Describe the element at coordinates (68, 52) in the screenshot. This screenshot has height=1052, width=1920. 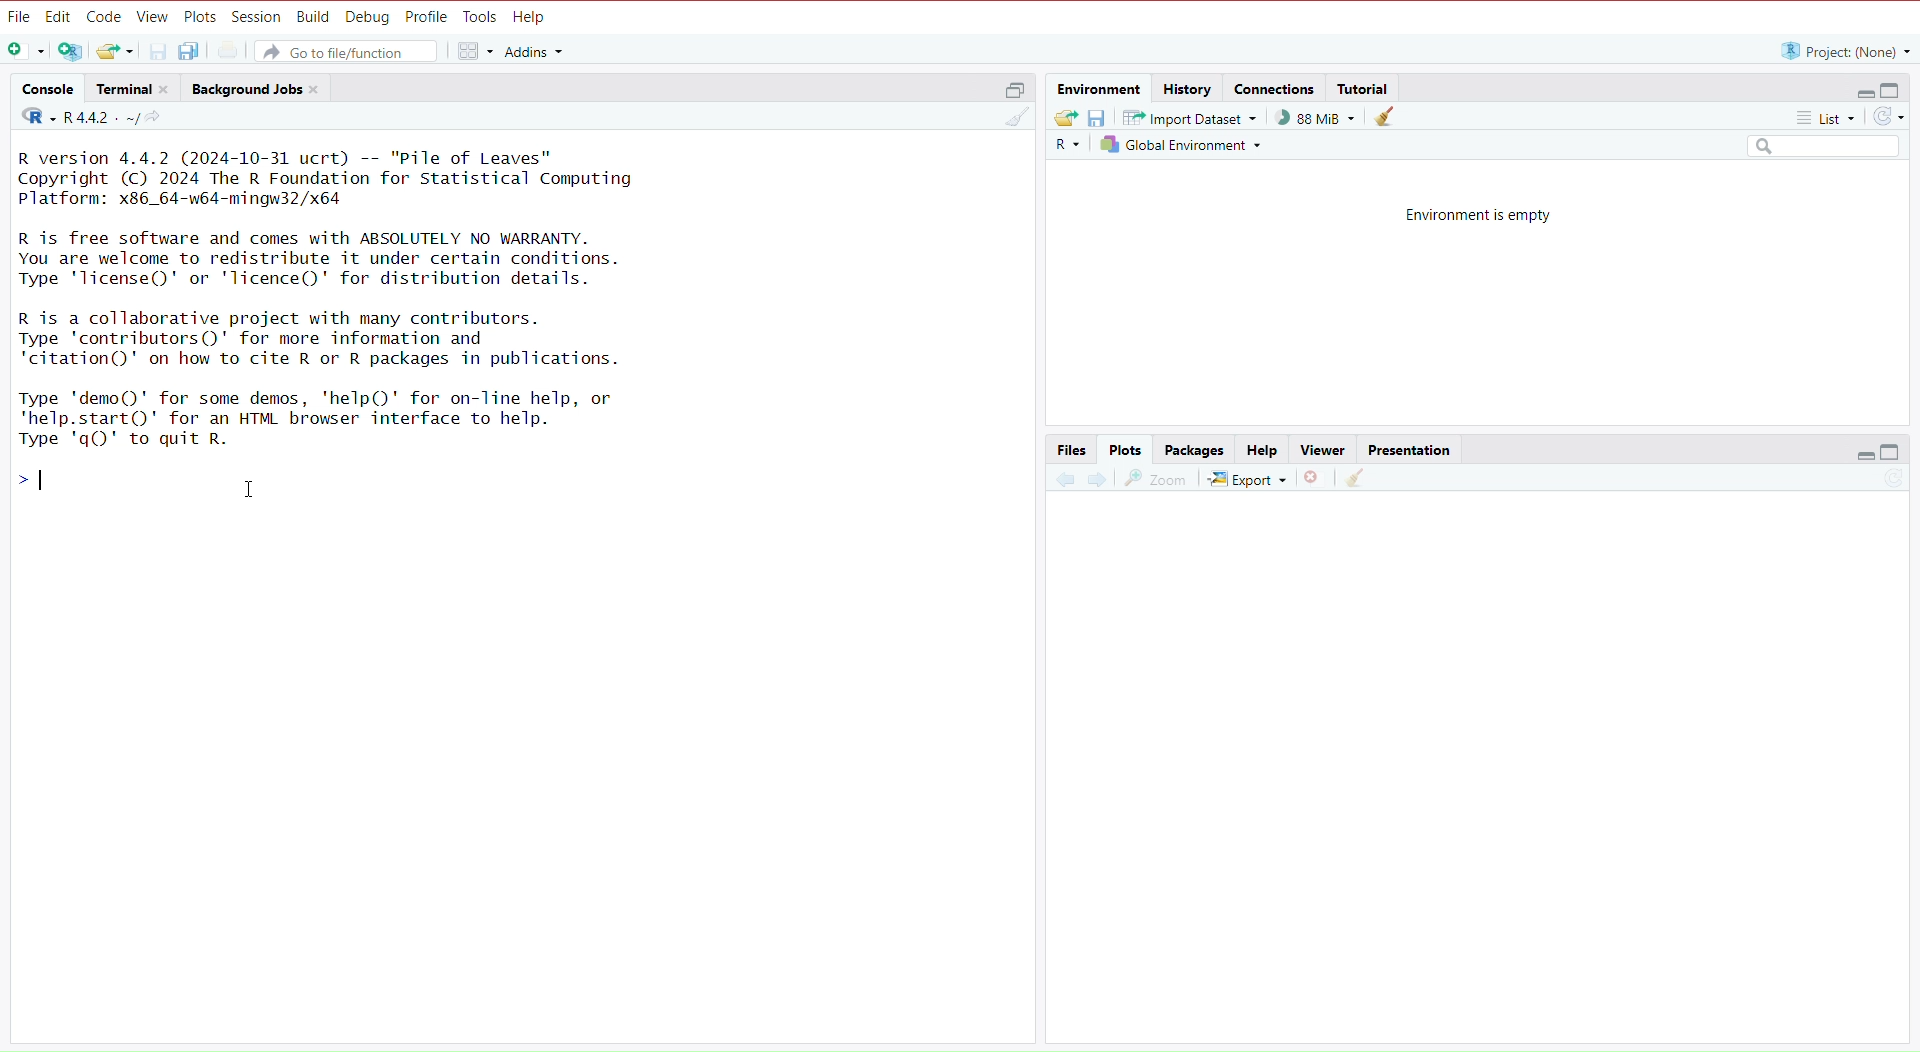
I see `Open new project` at that location.